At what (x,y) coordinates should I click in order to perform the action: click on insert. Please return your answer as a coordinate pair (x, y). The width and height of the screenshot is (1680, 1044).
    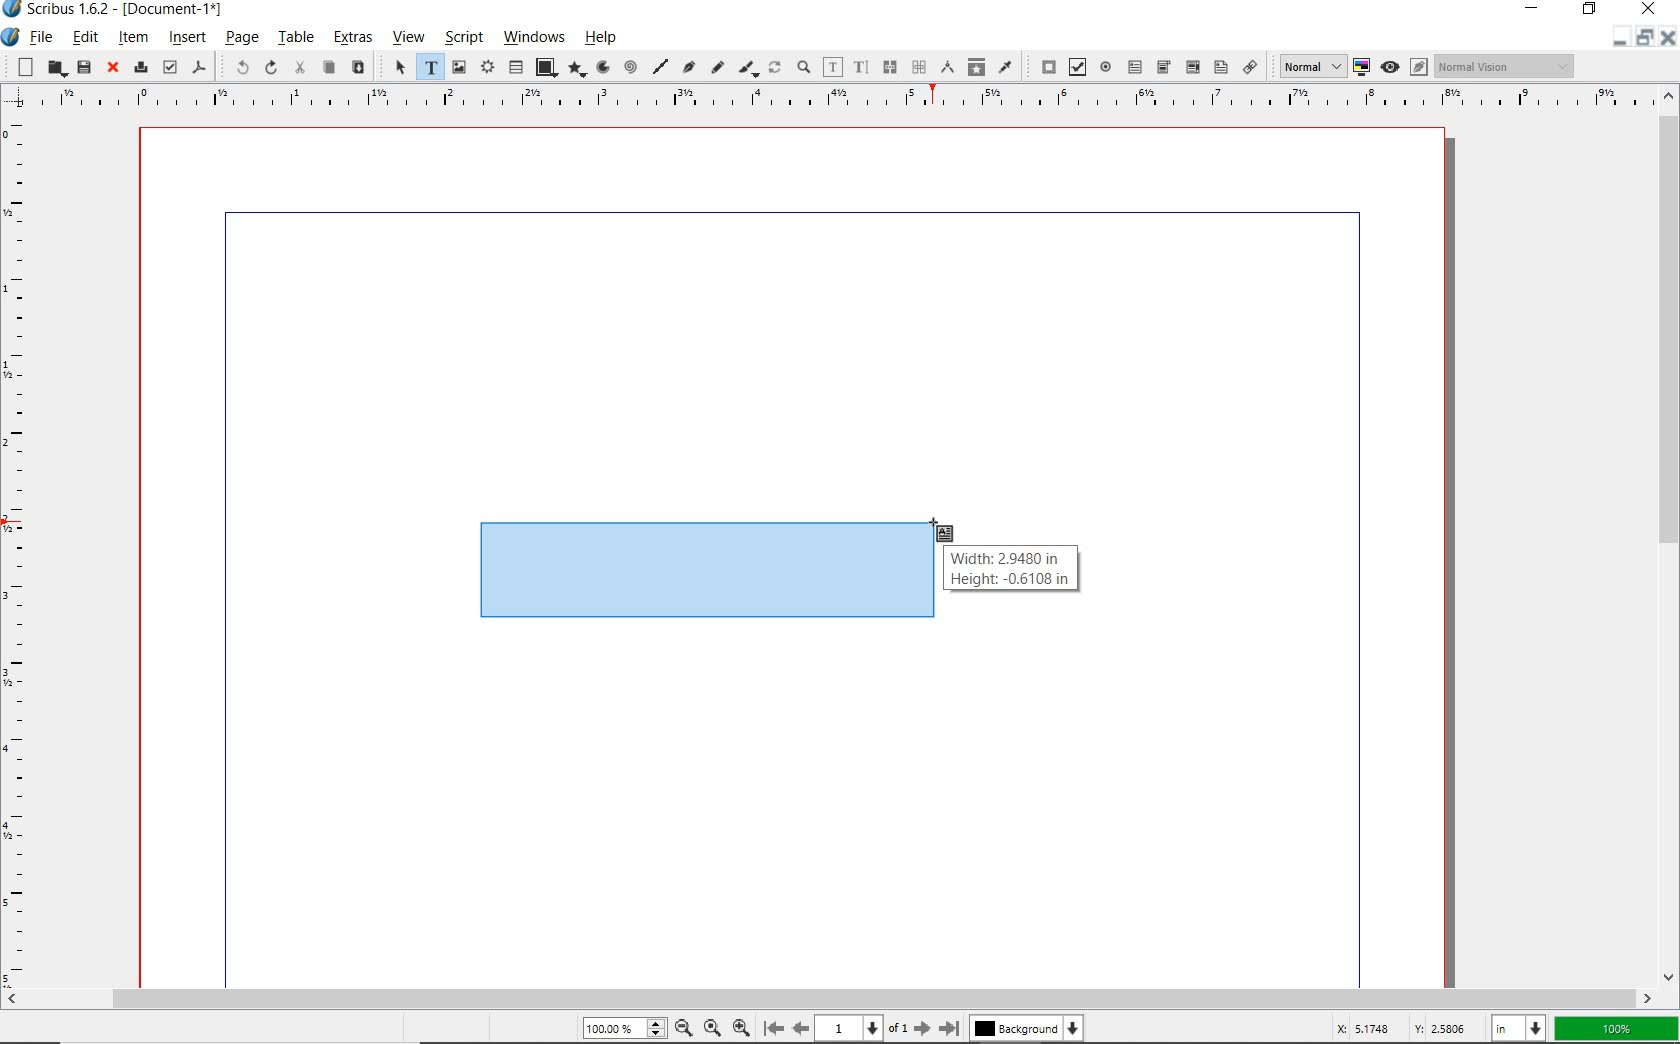
    Looking at the image, I should click on (187, 39).